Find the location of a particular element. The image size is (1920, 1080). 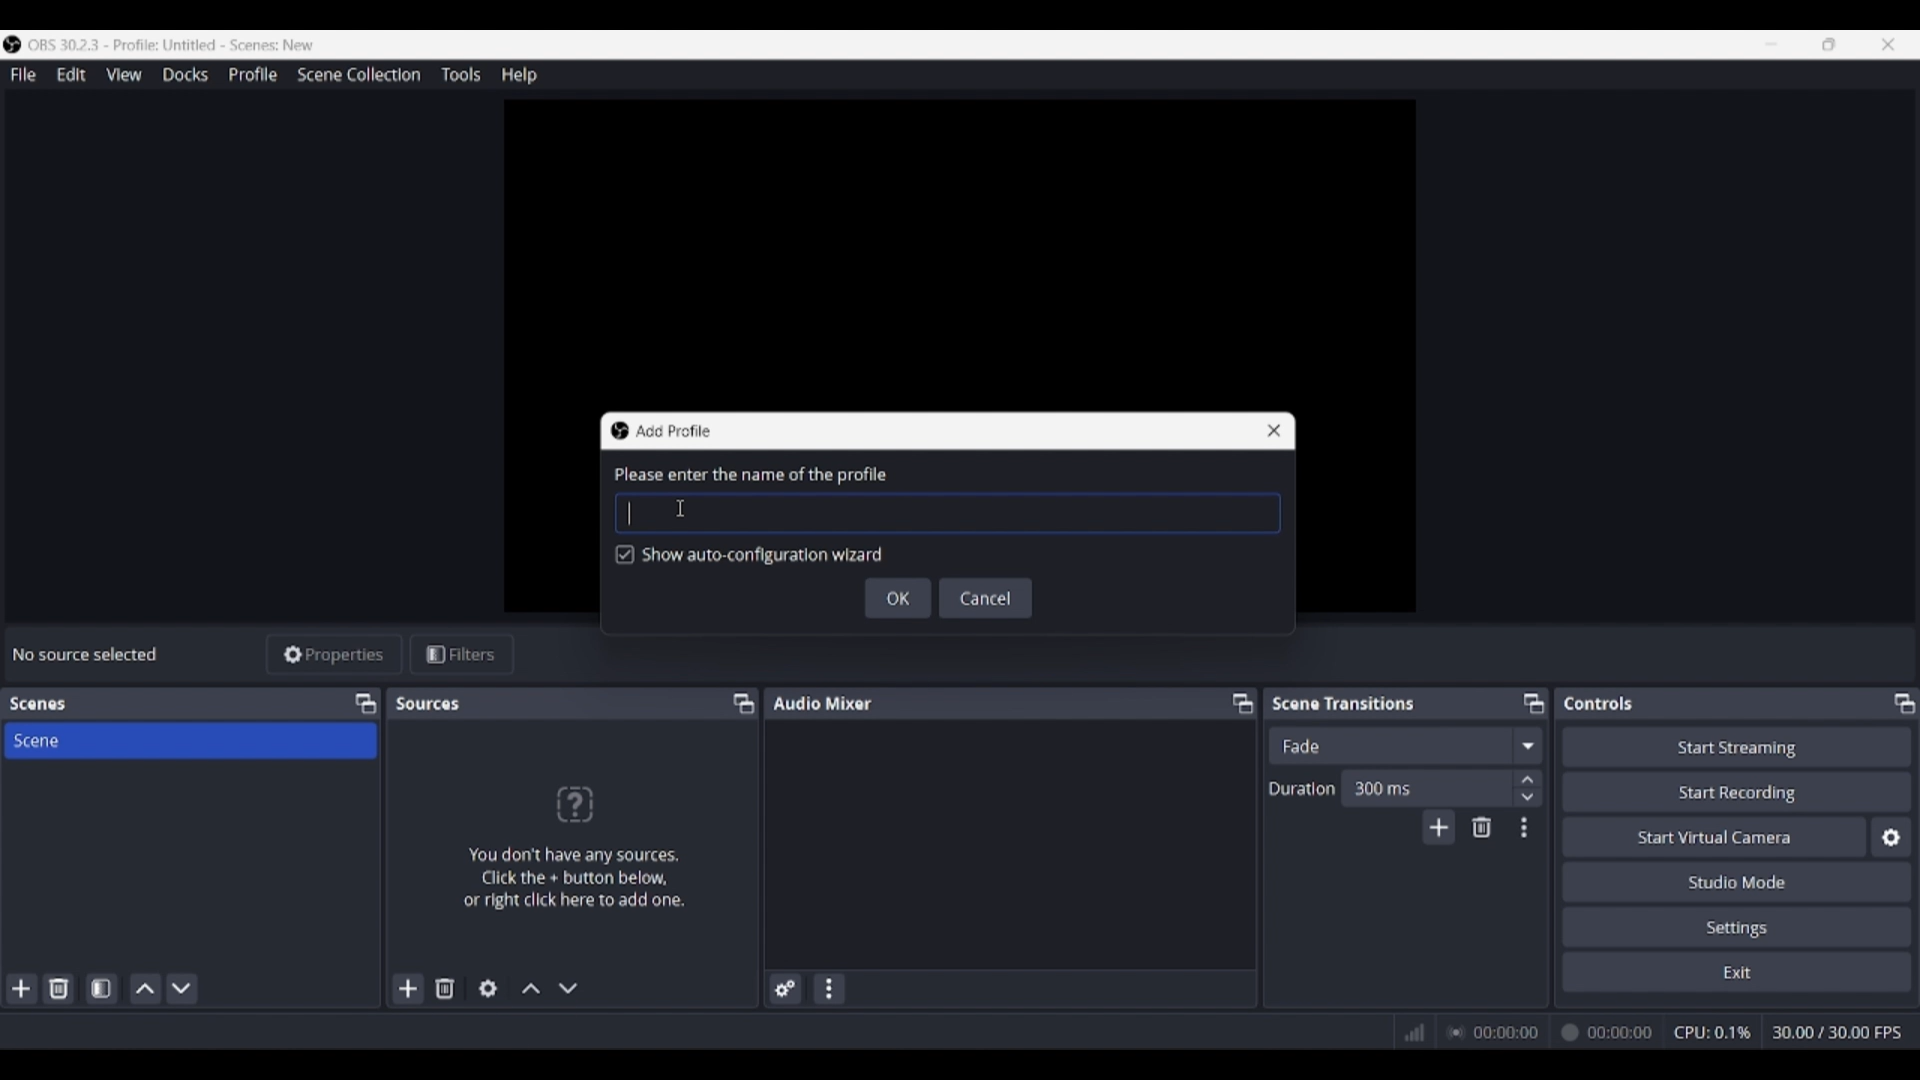

Panel title is located at coordinates (823, 702).